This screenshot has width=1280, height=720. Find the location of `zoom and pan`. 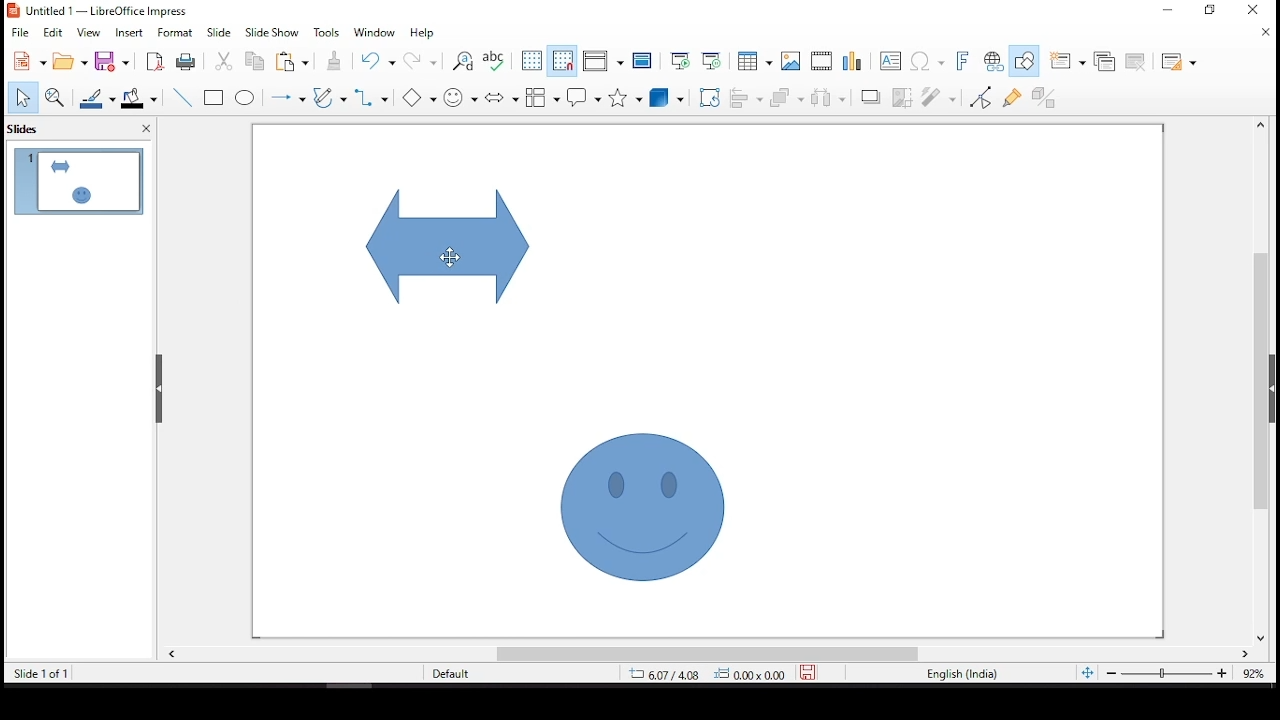

zoom and pan is located at coordinates (53, 95).